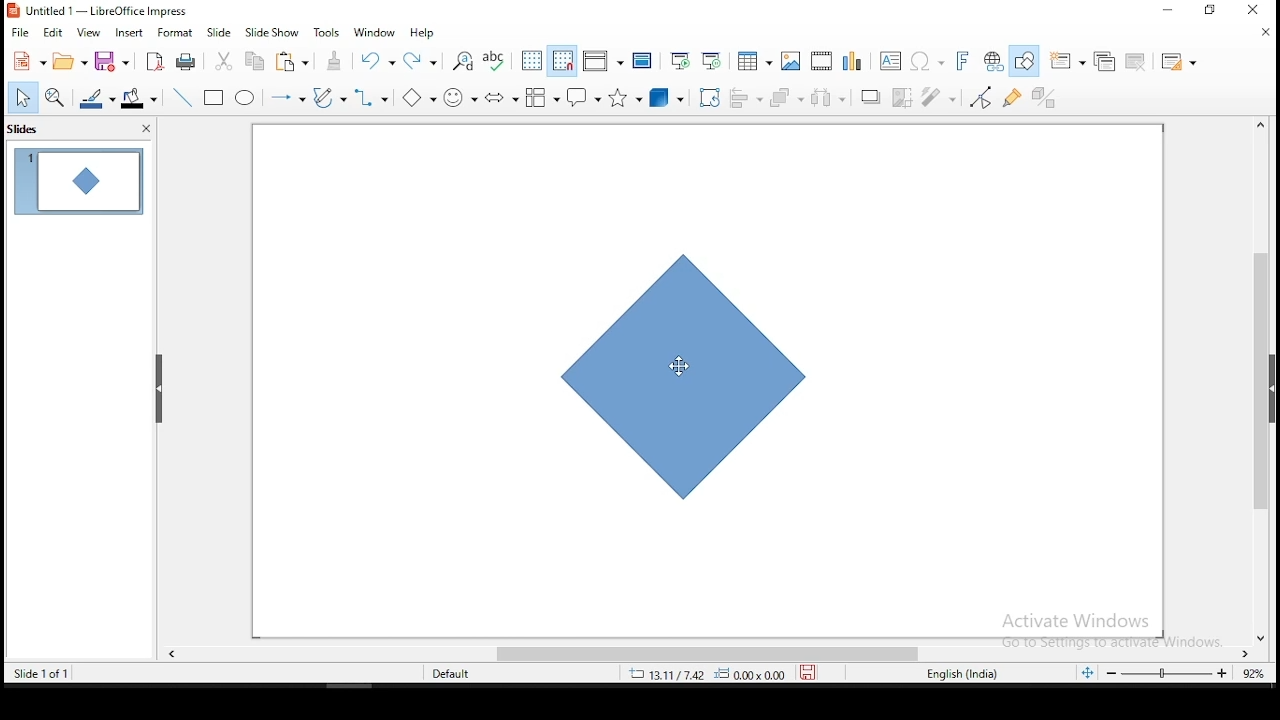 The height and width of the screenshot is (720, 1280). Describe the element at coordinates (1013, 98) in the screenshot. I see `show gluepoint functions` at that location.